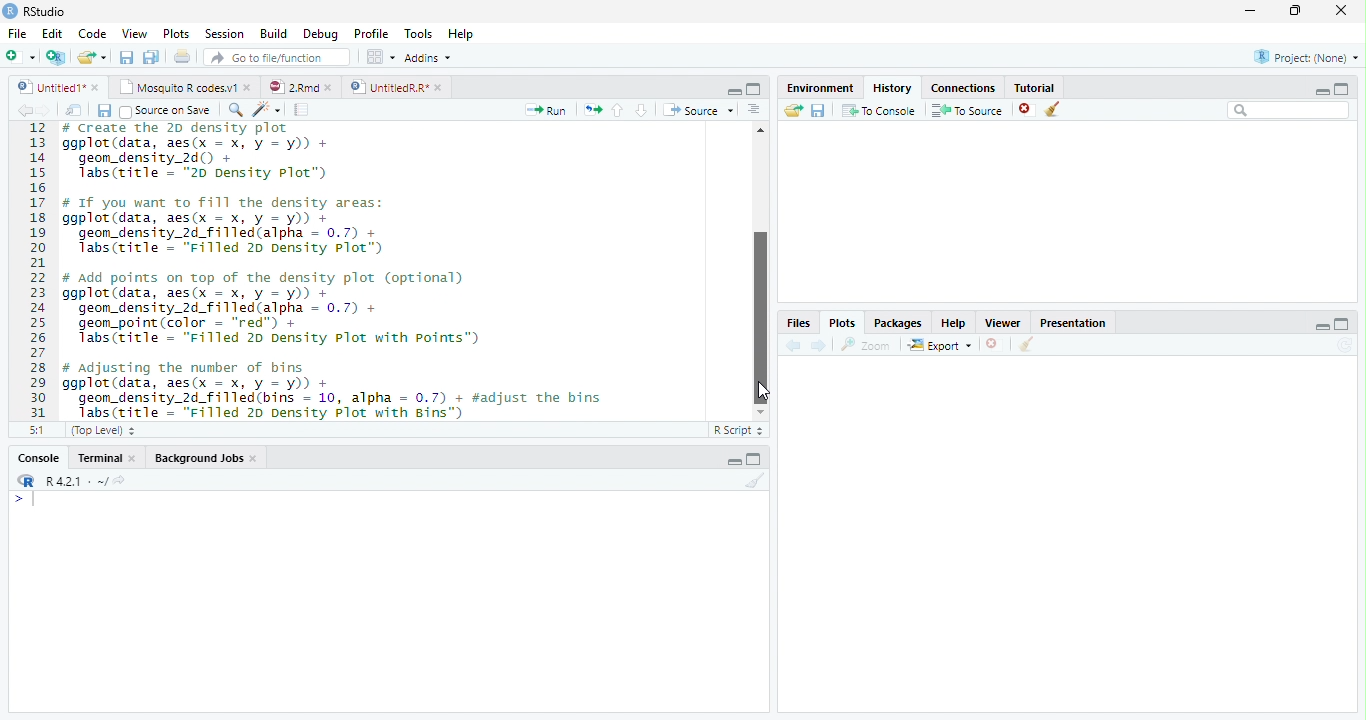 This screenshot has width=1366, height=720. What do you see at coordinates (440, 87) in the screenshot?
I see `close` at bounding box center [440, 87].